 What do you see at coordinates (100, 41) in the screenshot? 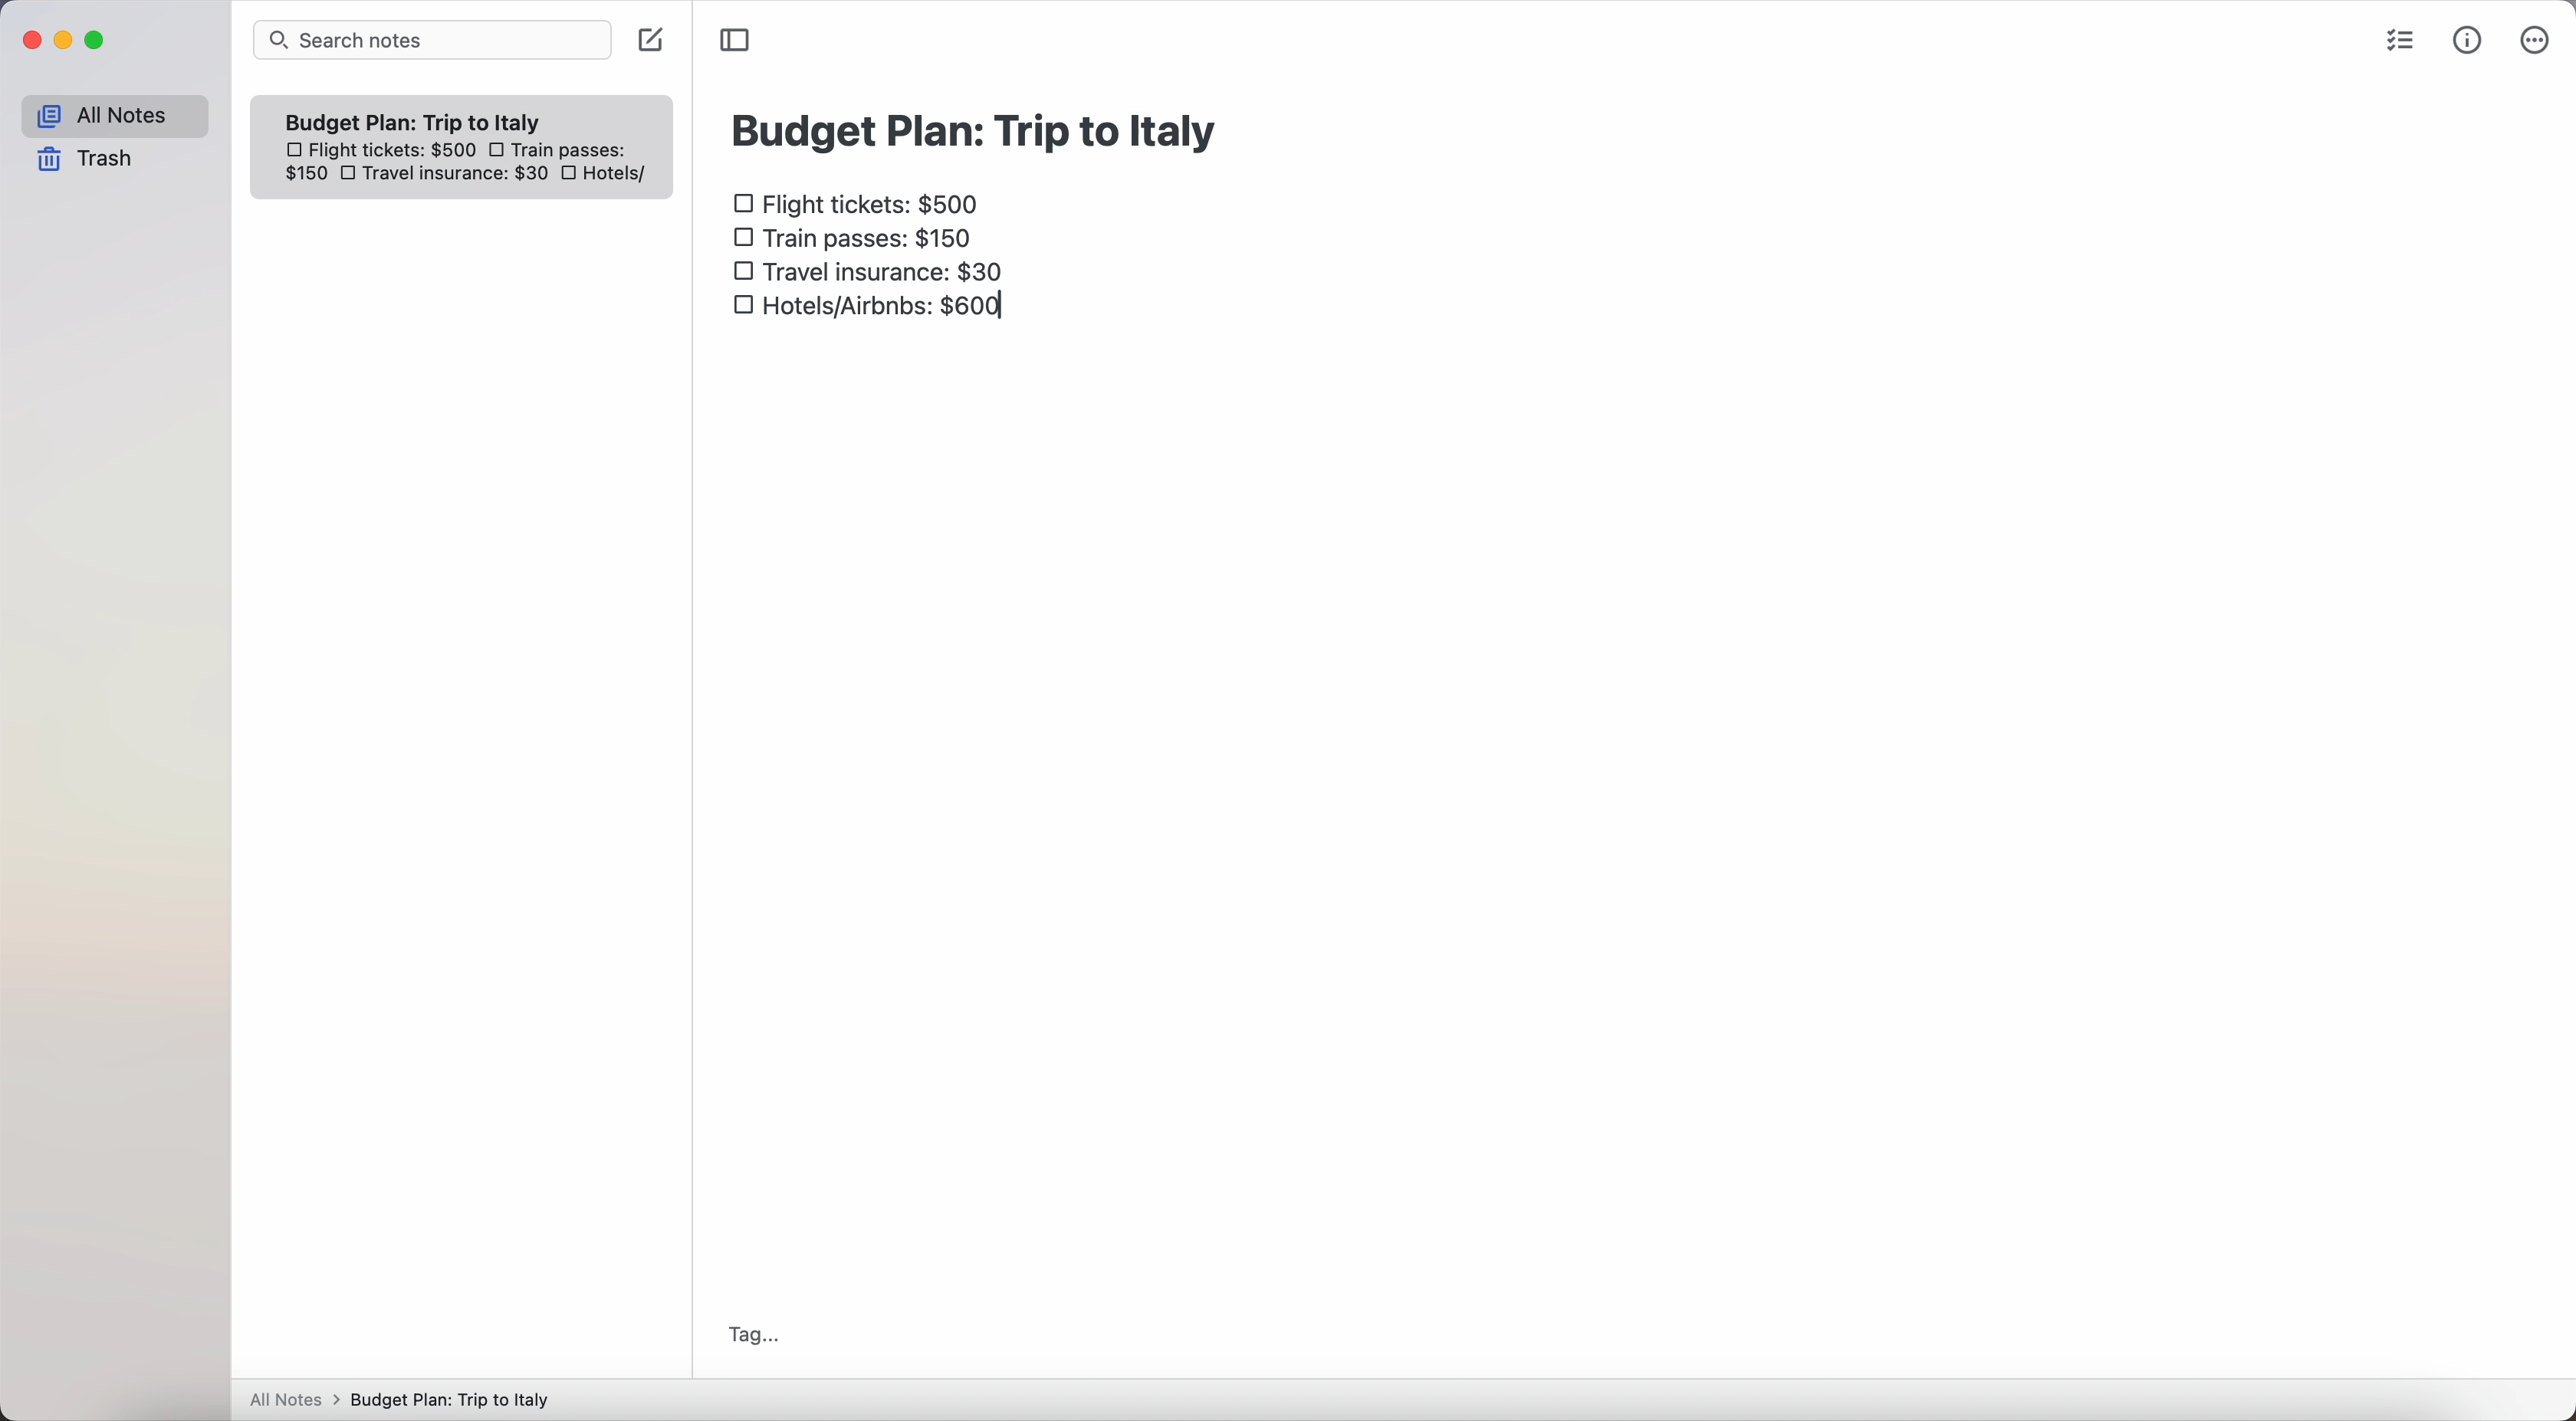
I see `maximize` at bounding box center [100, 41].